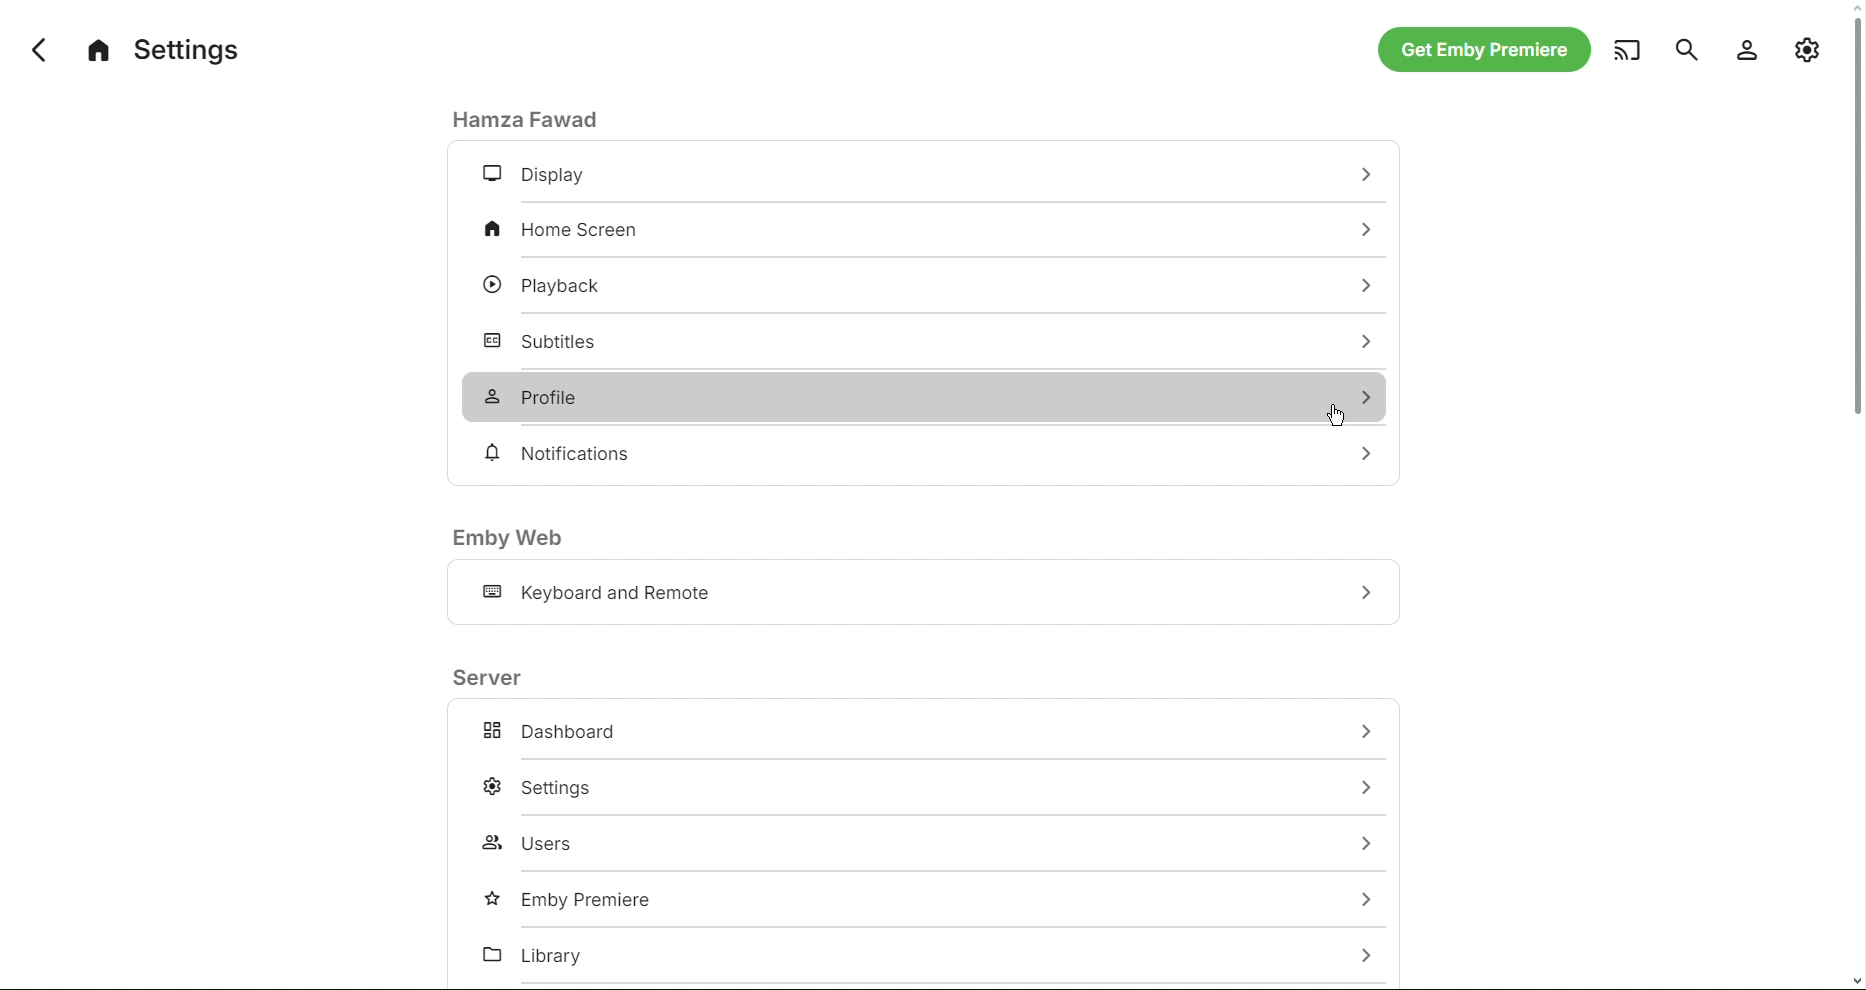  What do you see at coordinates (1369, 176) in the screenshot?
I see `go` at bounding box center [1369, 176].